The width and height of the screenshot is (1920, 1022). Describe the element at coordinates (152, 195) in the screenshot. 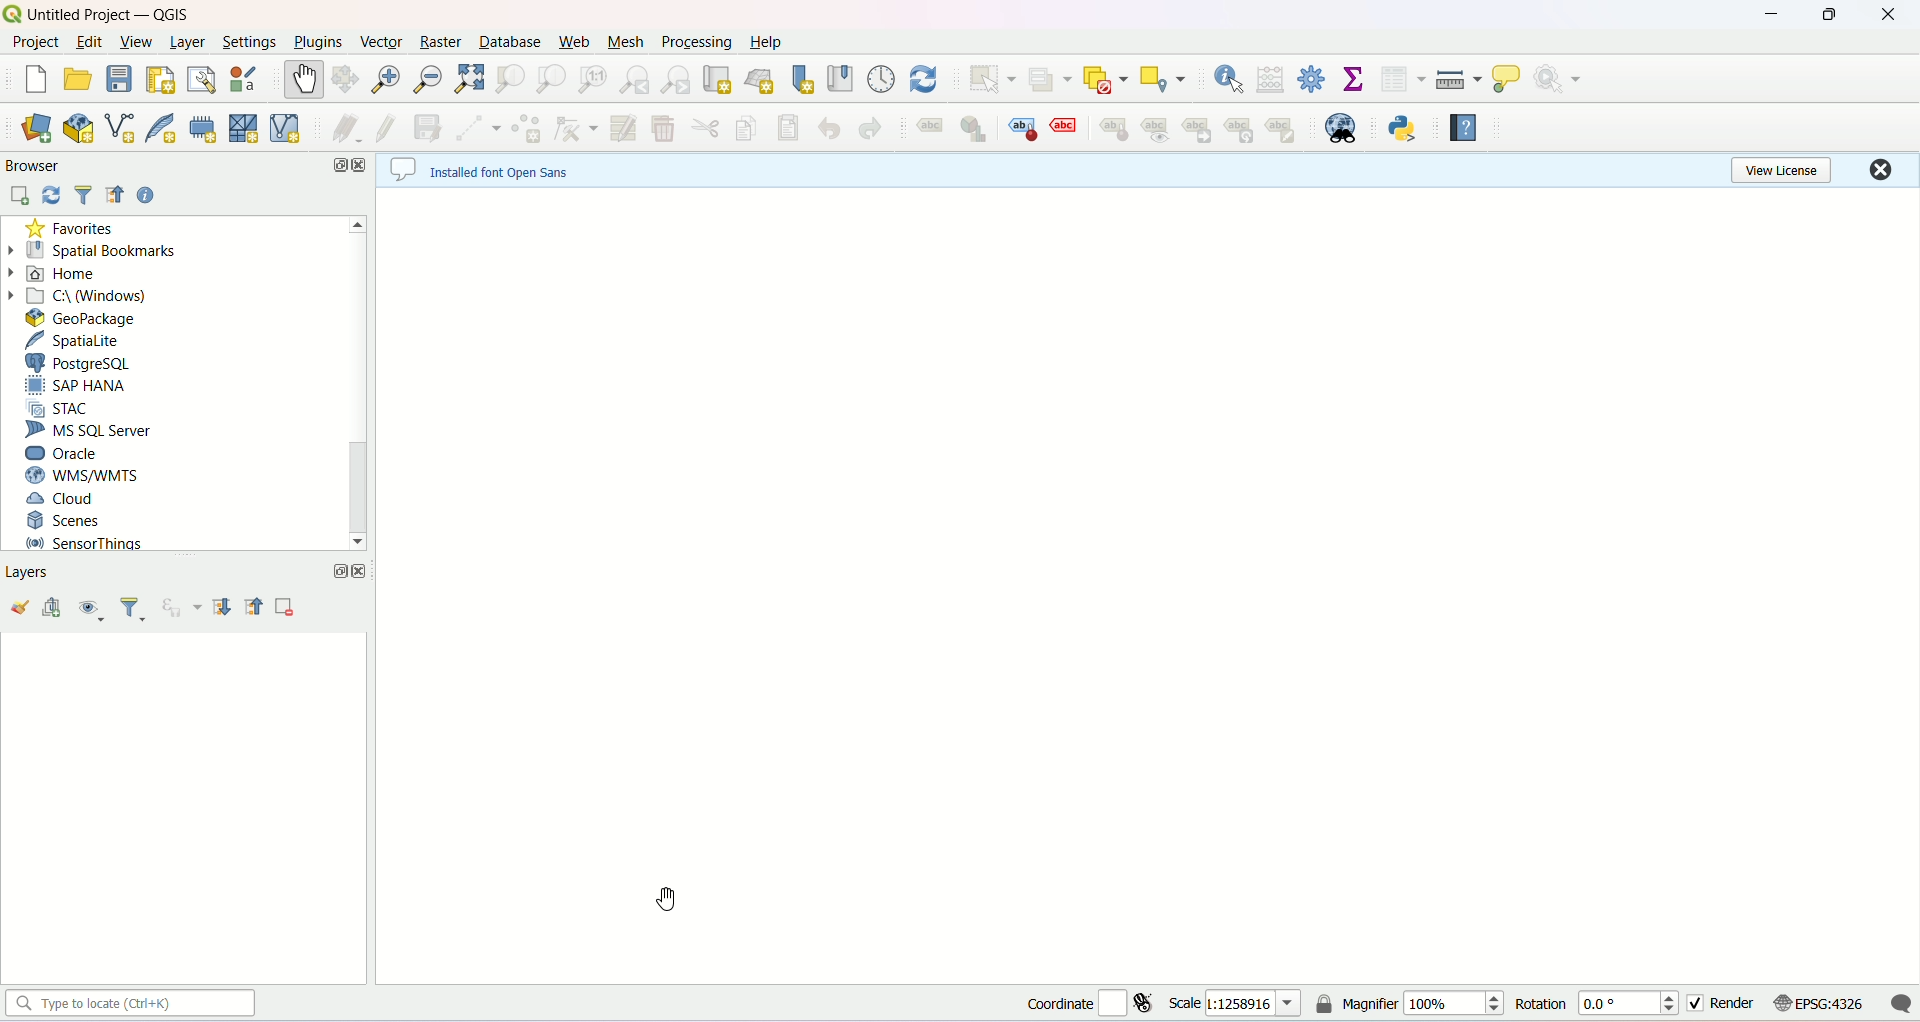

I see `help` at that location.